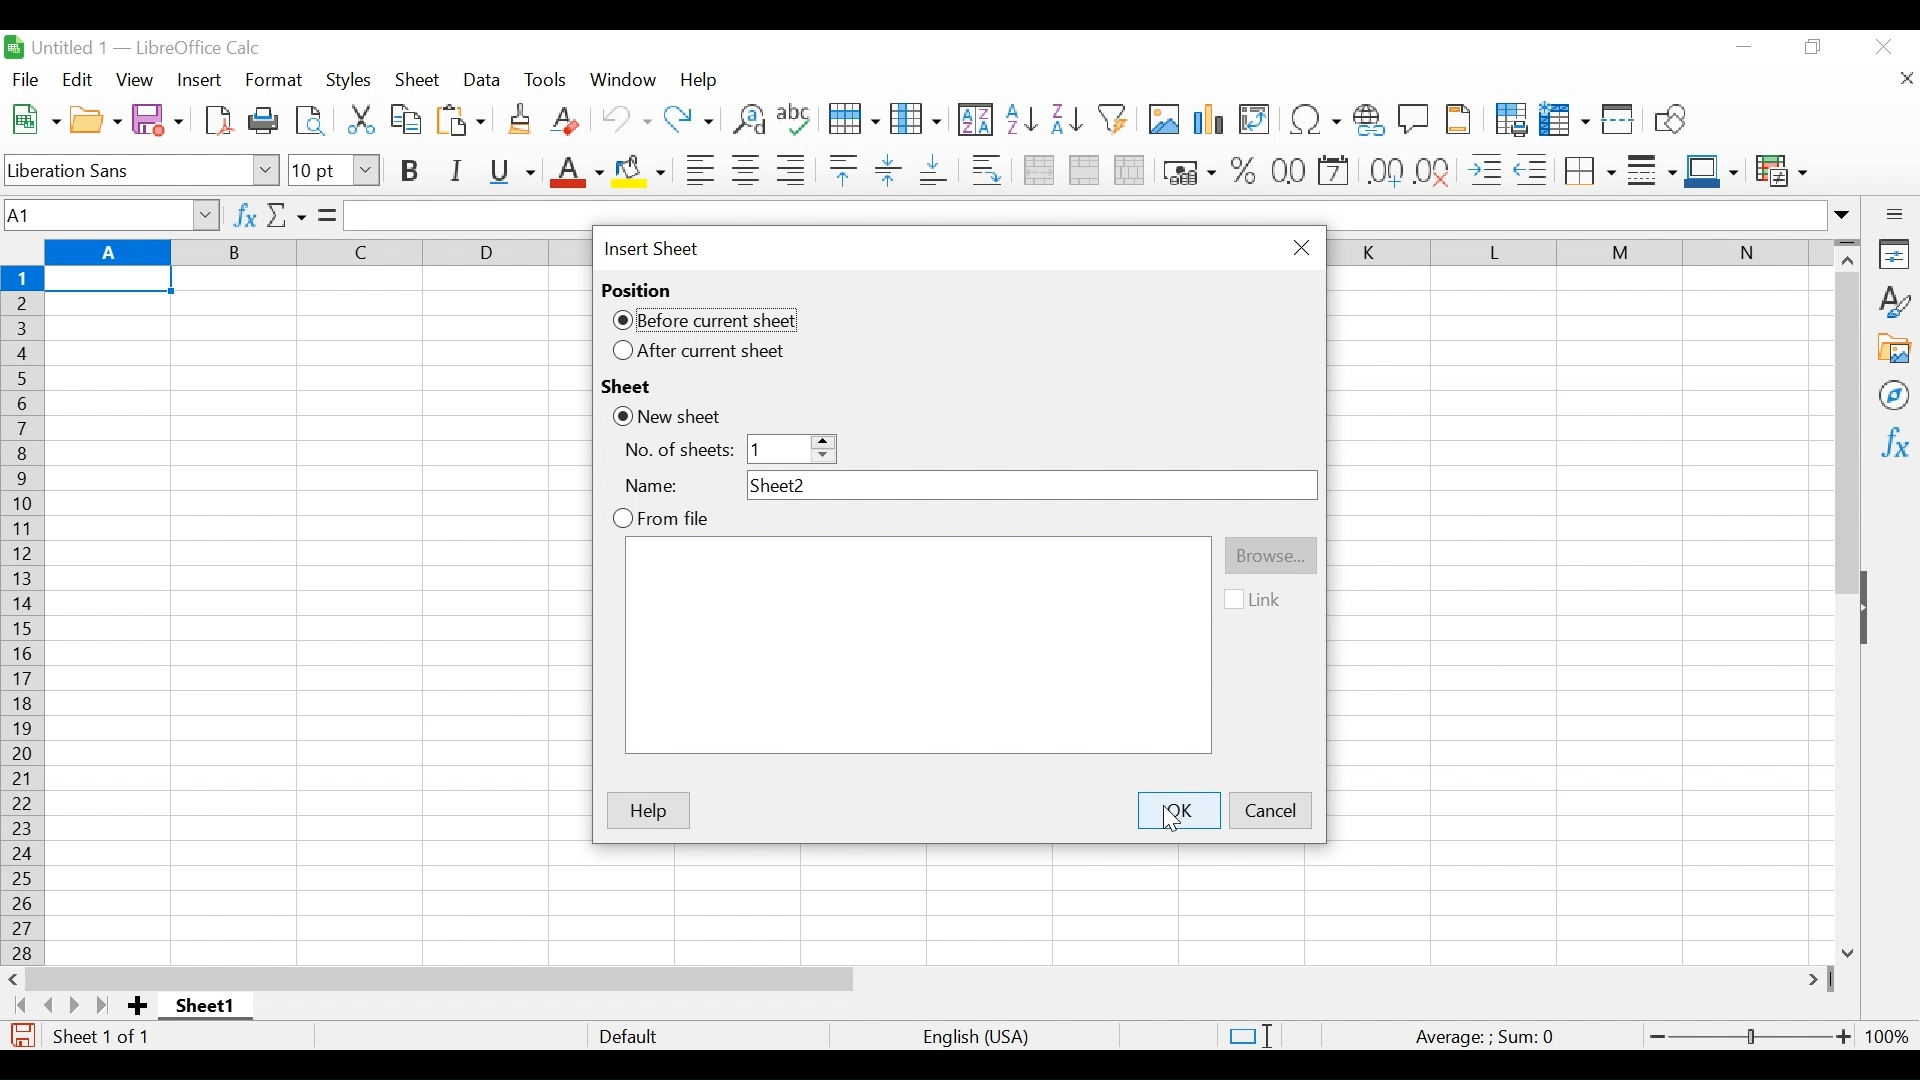 This screenshot has height=1080, width=1920. Describe the element at coordinates (1208, 120) in the screenshot. I see `Insert Chart` at that location.